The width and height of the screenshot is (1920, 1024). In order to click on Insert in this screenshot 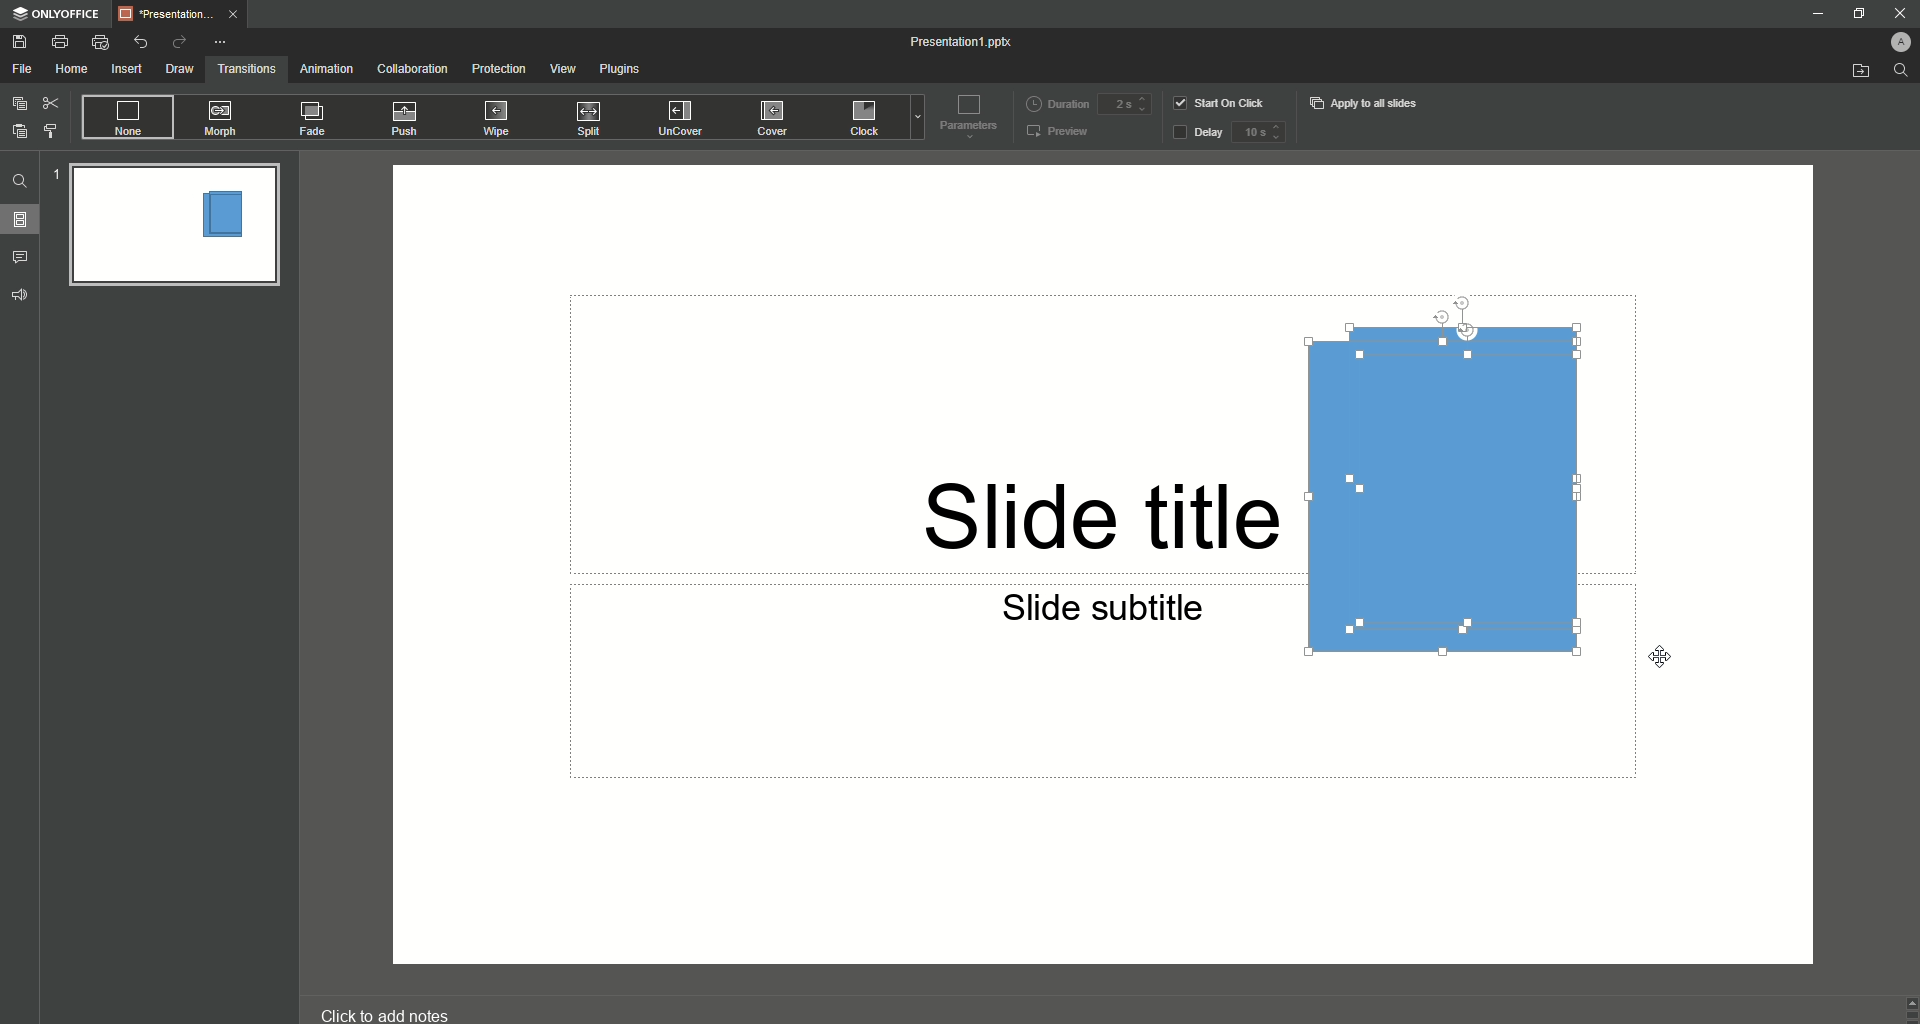, I will do `click(126, 70)`.